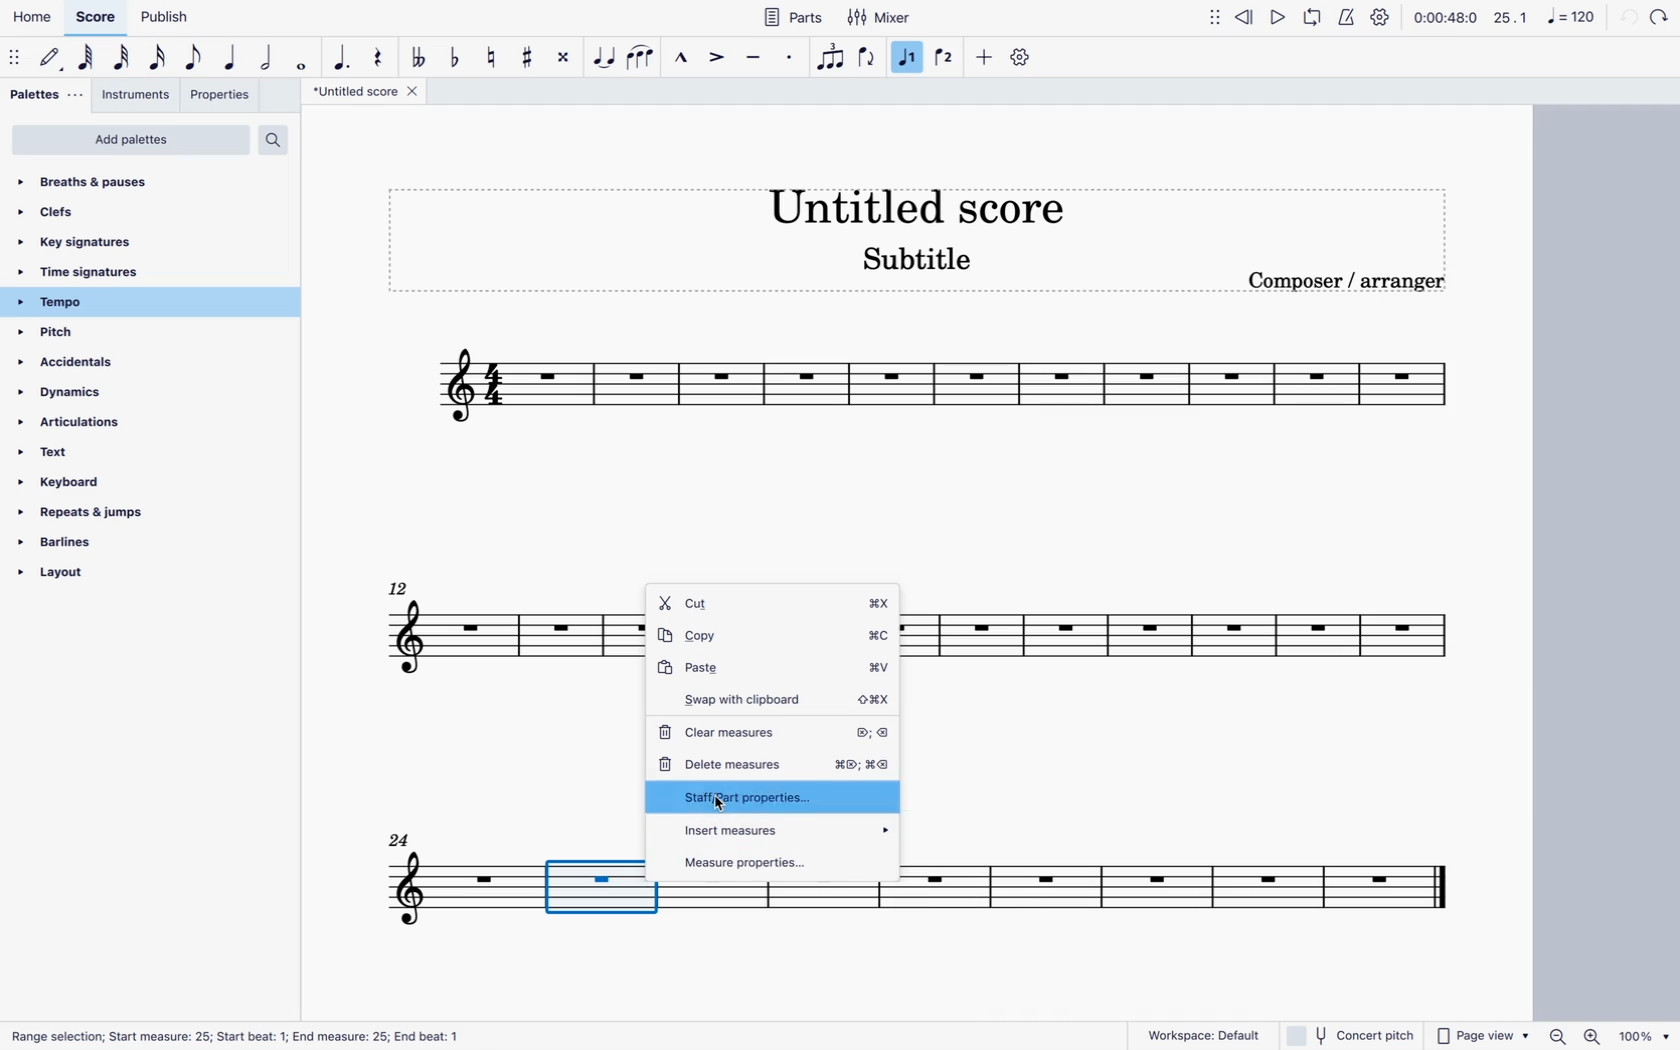 The height and width of the screenshot is (1050, 1680). I want to click on layout, so click(92, 574).